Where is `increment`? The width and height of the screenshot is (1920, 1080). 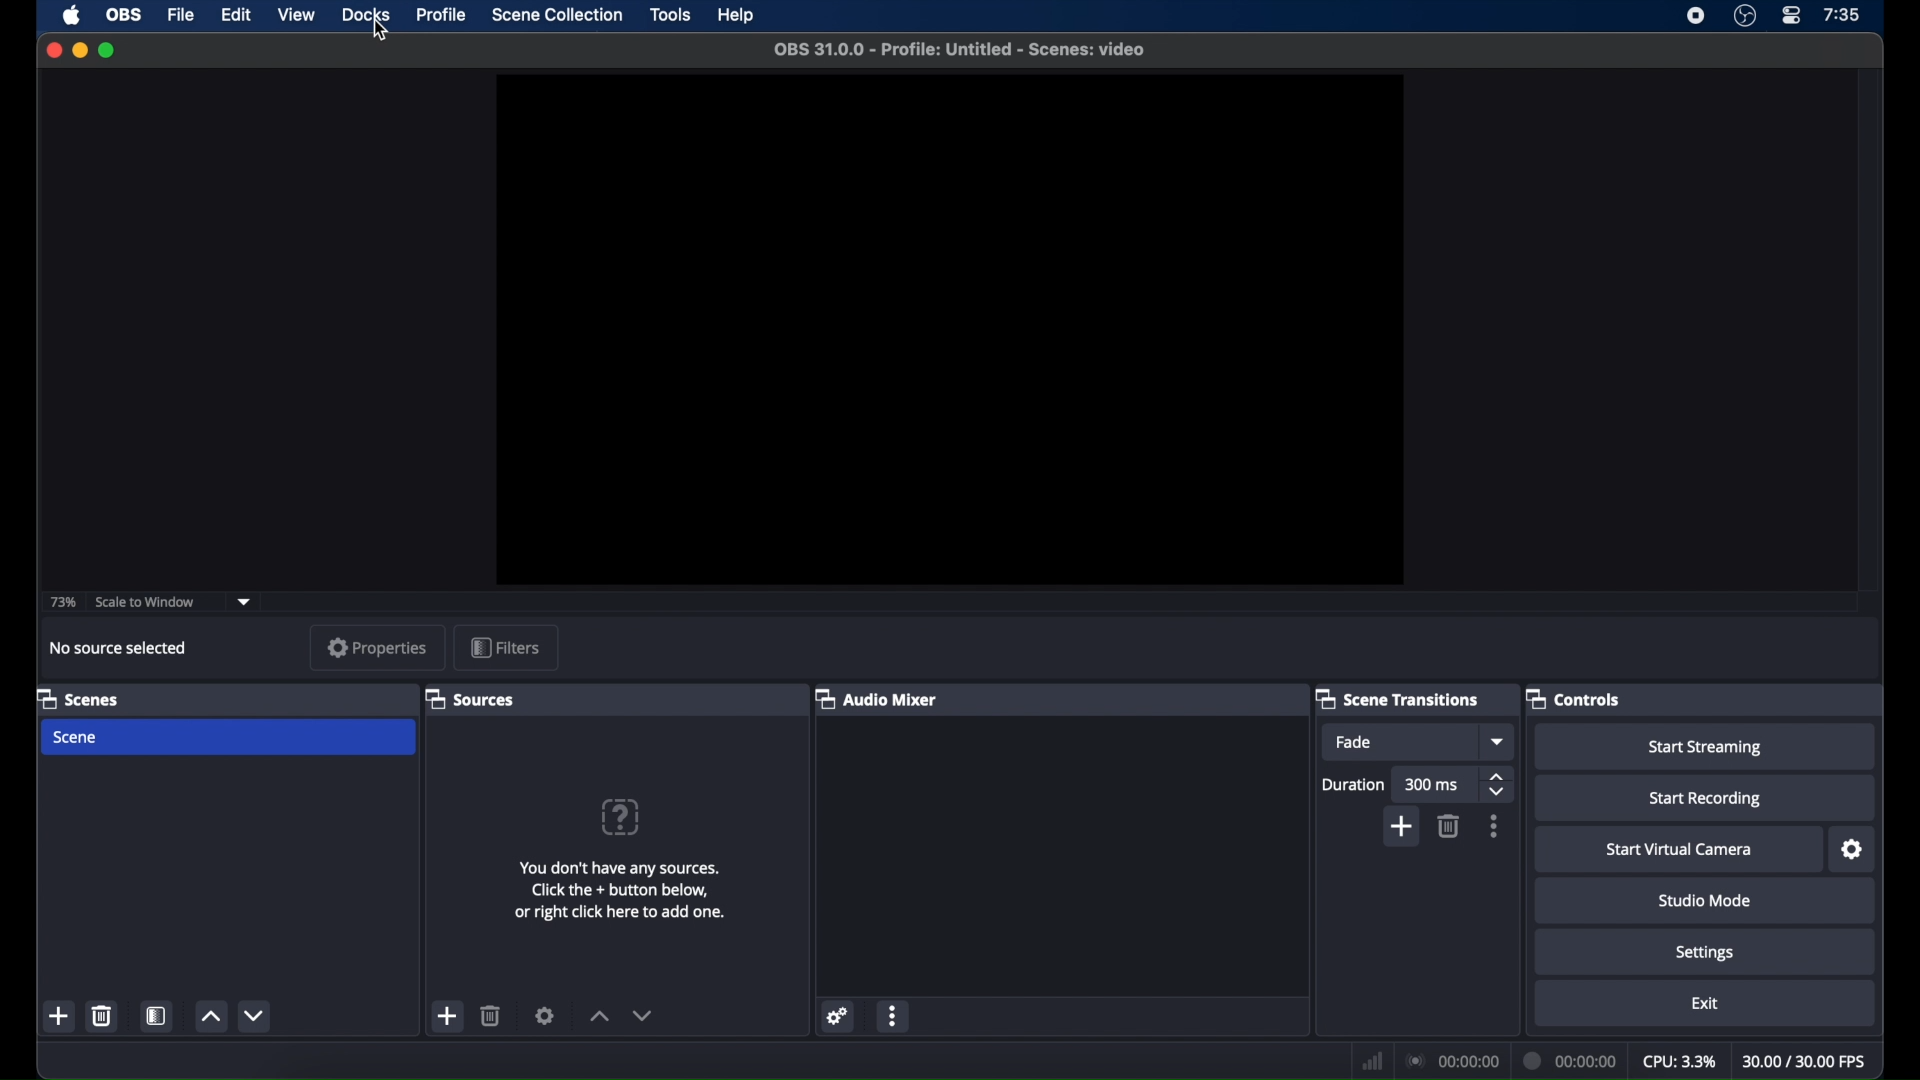 increment is located at coordinates (210, 1017).